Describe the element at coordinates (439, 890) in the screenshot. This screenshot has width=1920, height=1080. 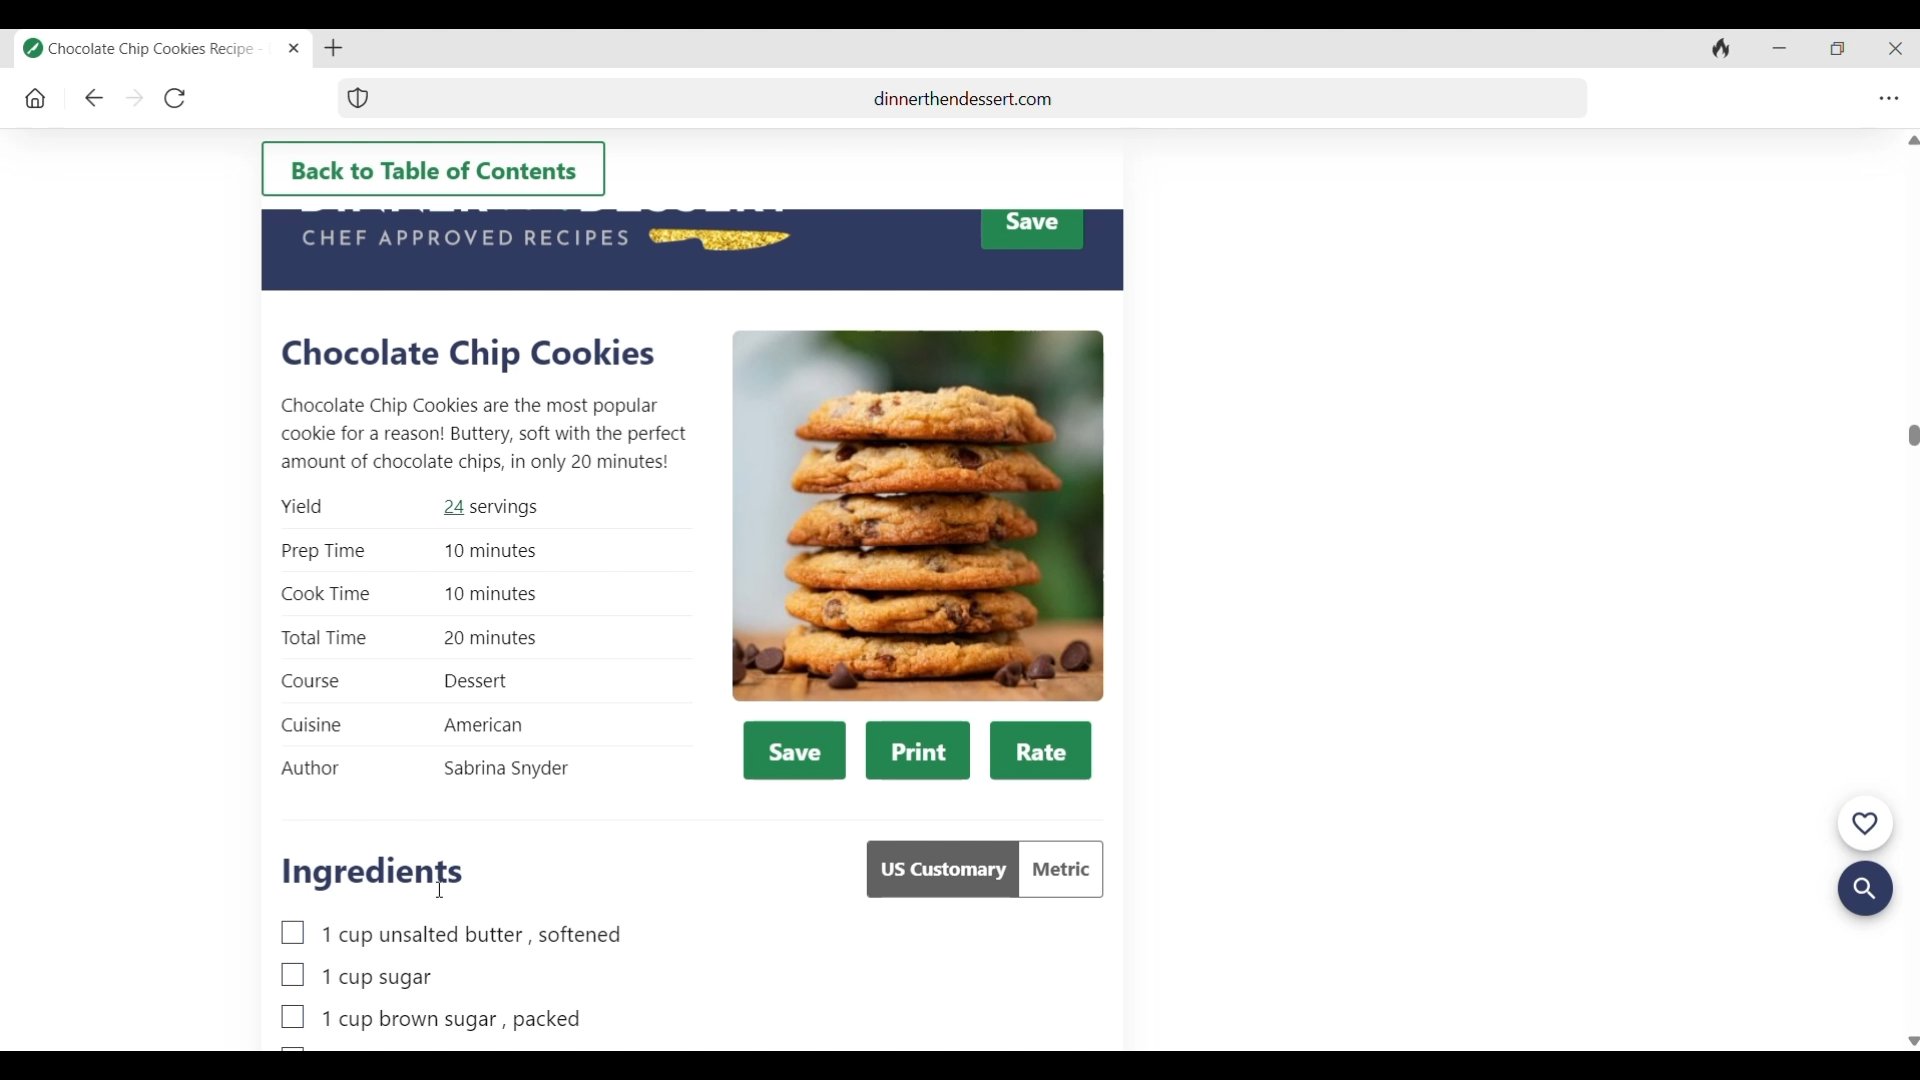
I see `Cursor` at that location.